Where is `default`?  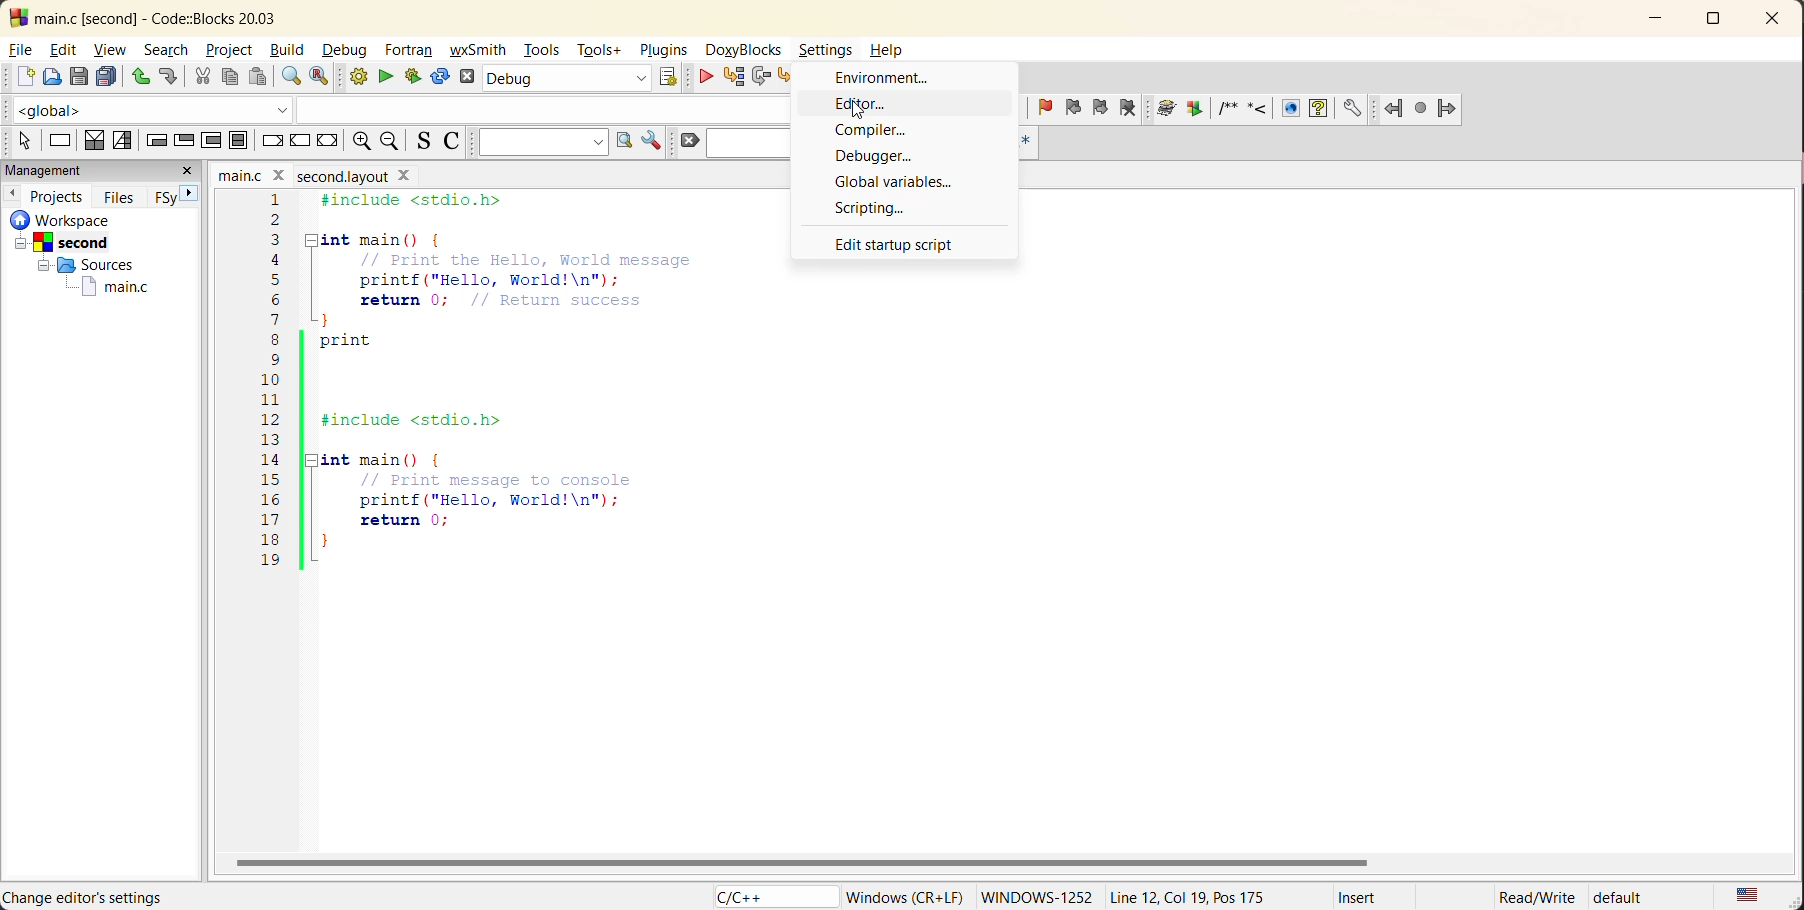 default is located at coordinates (1630, 897).